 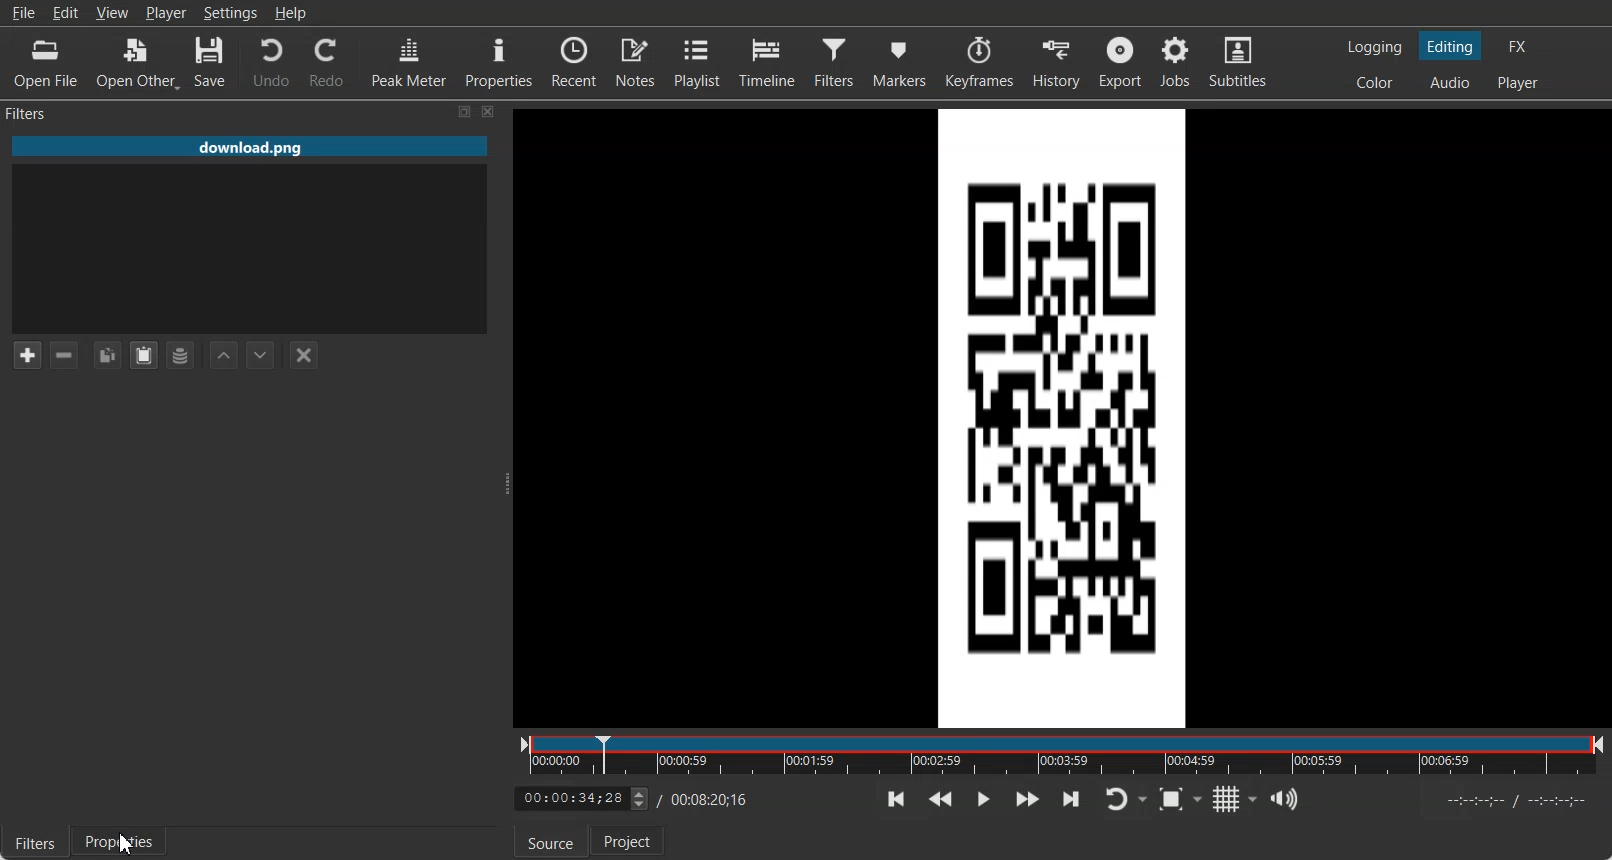 What do you see at coordinates (106, 355) in the screenshot?
I see `Copy Filter` at bounding box center [106, 355].